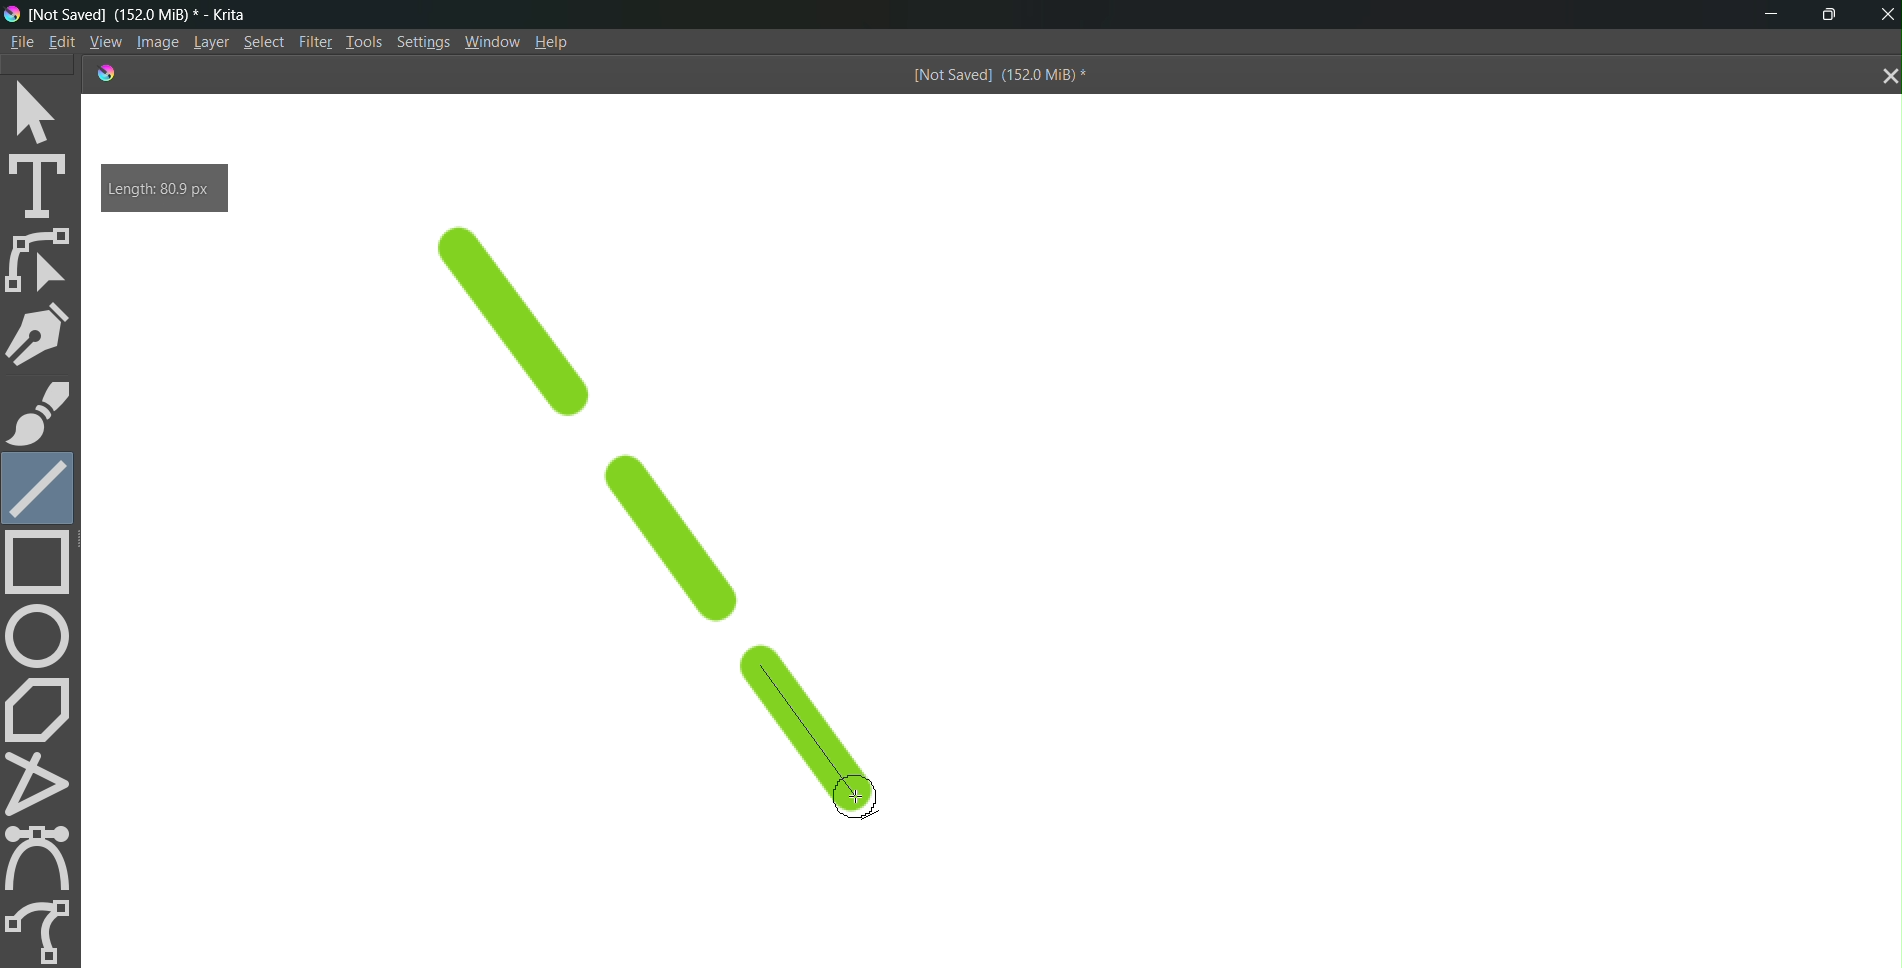 This screenshot has width=1902, height=968. Describe the element at coordinates (44, 783) in the screenshot. I see `polyline` at that location.